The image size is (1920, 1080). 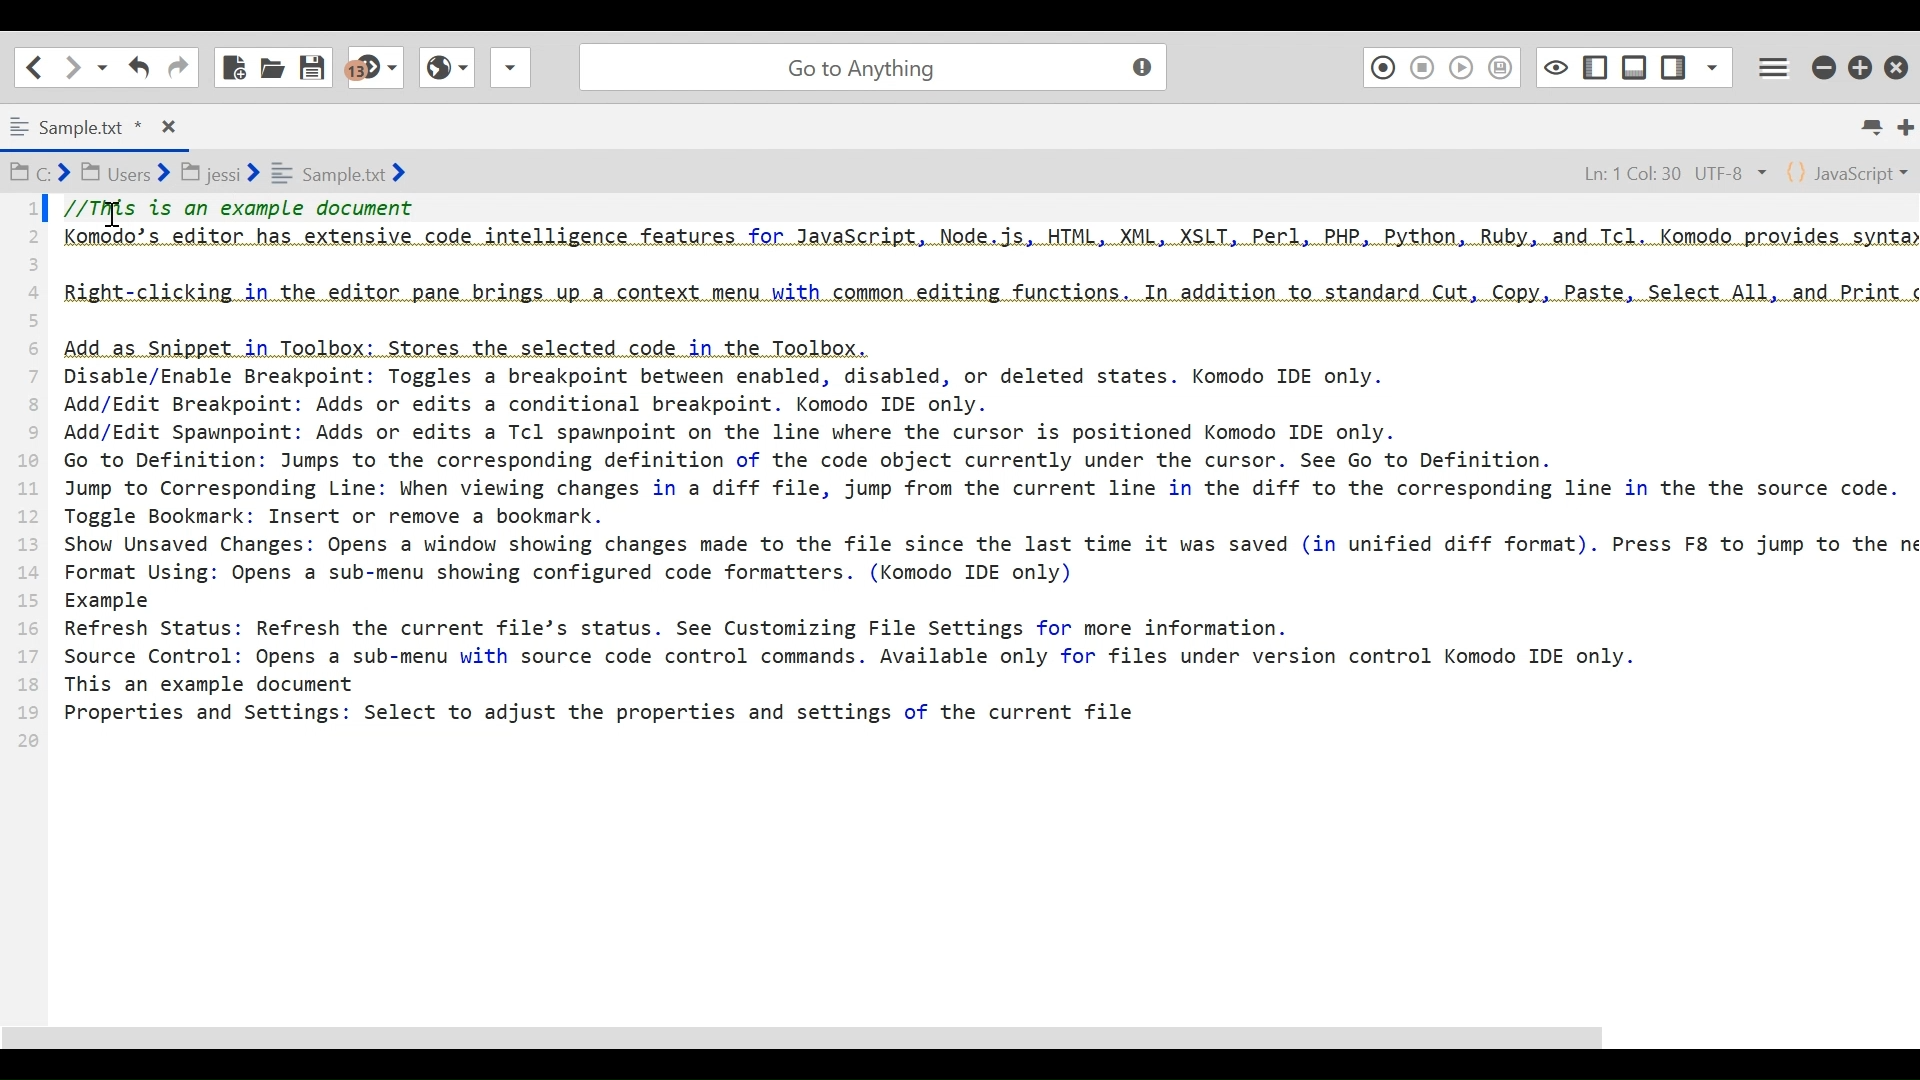 I want to click on Go forward one loaction, so click(x=71, y=67).